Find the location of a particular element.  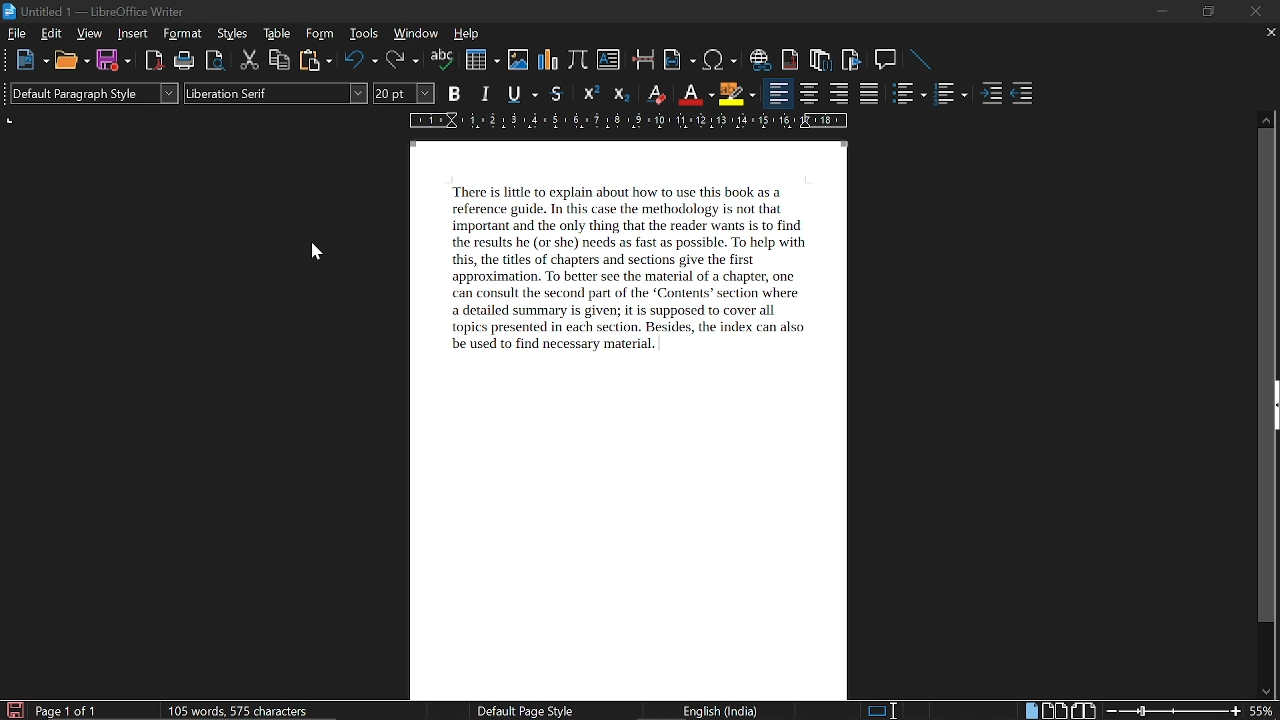

insert text is located at coordinates (609, 60).